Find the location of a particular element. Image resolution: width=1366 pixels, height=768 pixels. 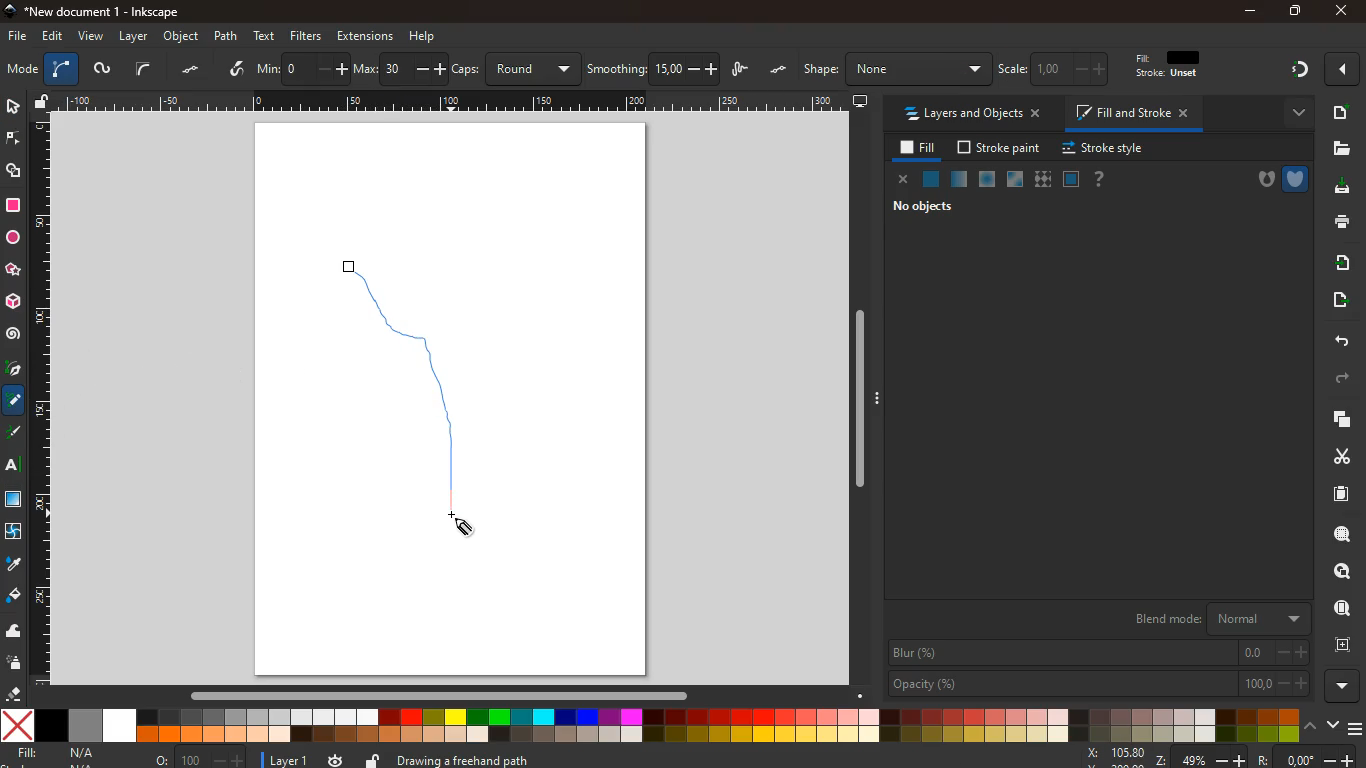

drop is located at coordinates (12, 564).